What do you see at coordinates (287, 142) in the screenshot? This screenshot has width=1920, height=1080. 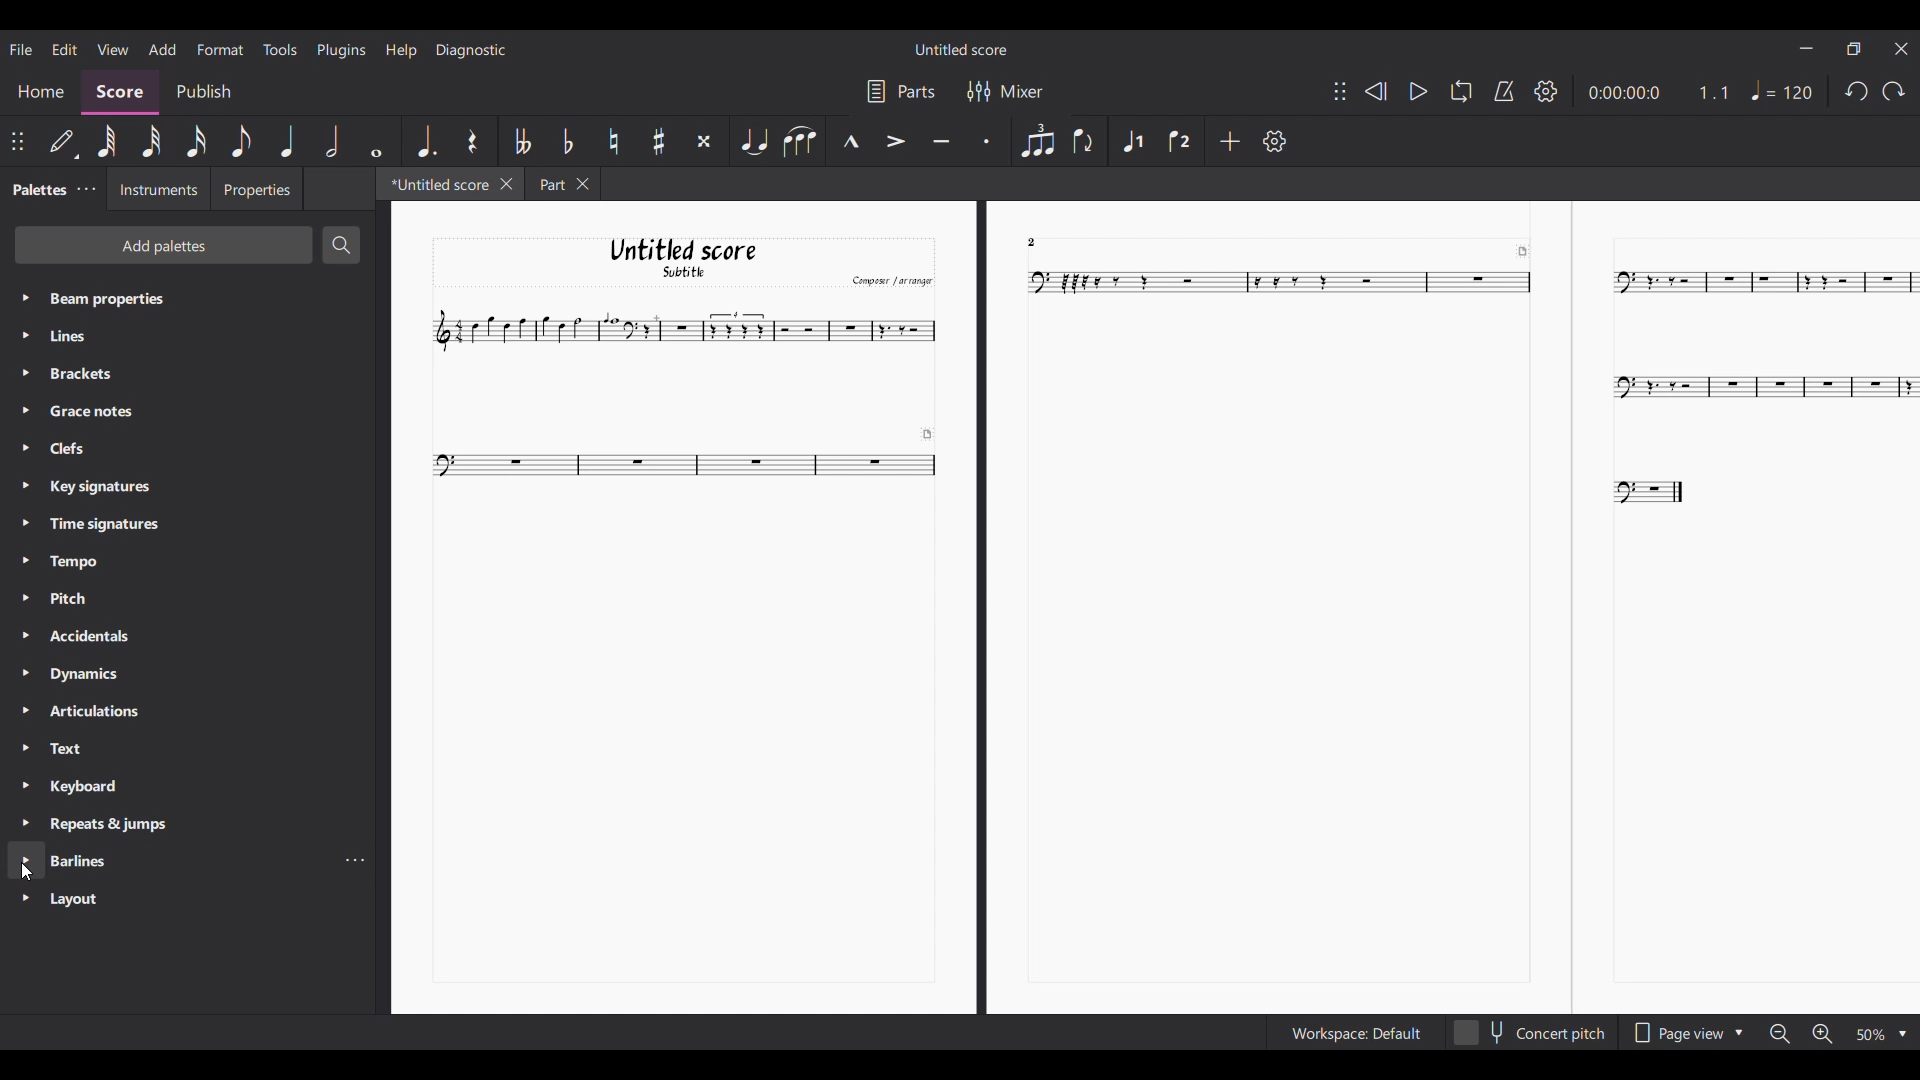 I see `Quarter note` at bounding box center [287, 142].